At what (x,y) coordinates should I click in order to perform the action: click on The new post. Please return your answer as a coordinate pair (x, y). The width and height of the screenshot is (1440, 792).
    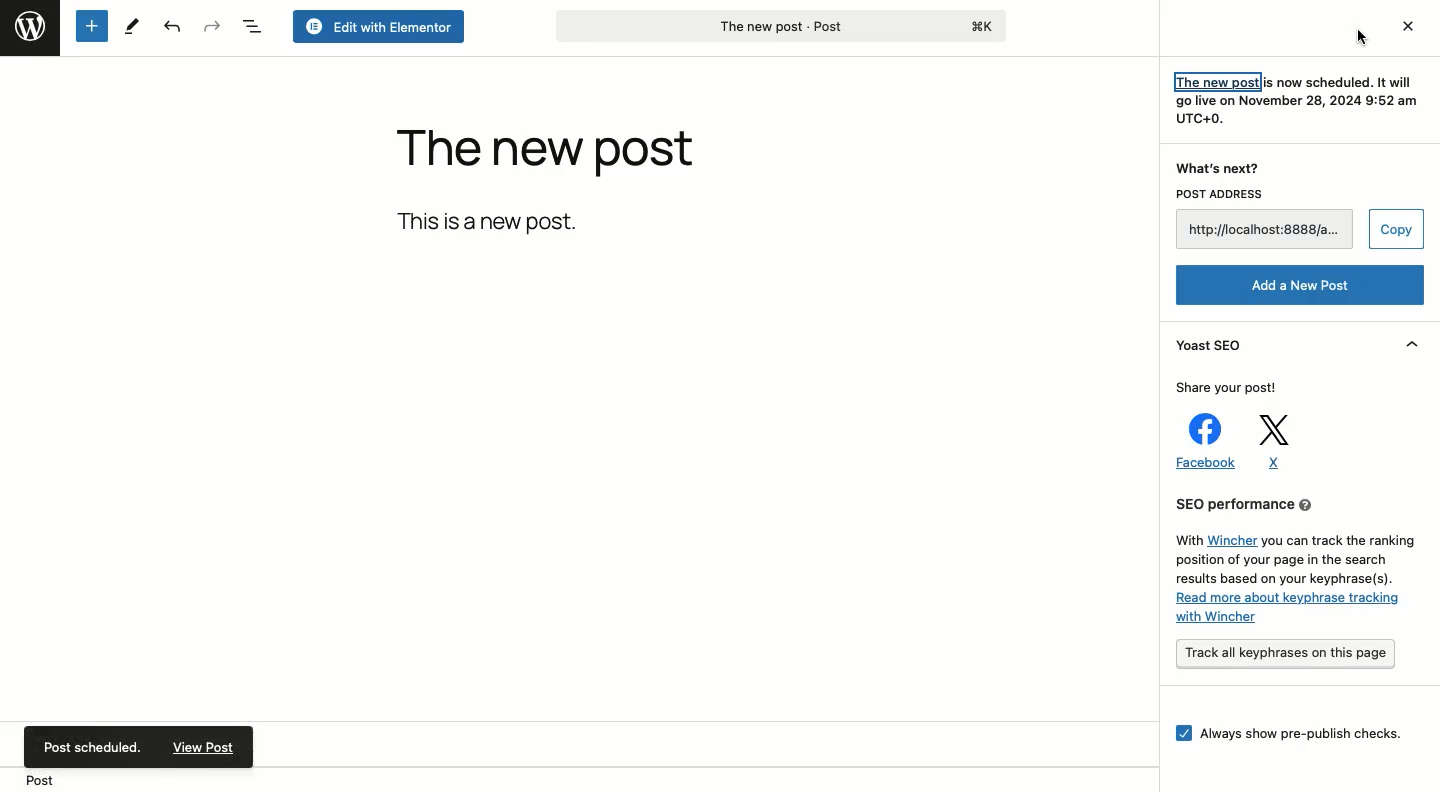
    Looking at the image, I should click on (546, 154).